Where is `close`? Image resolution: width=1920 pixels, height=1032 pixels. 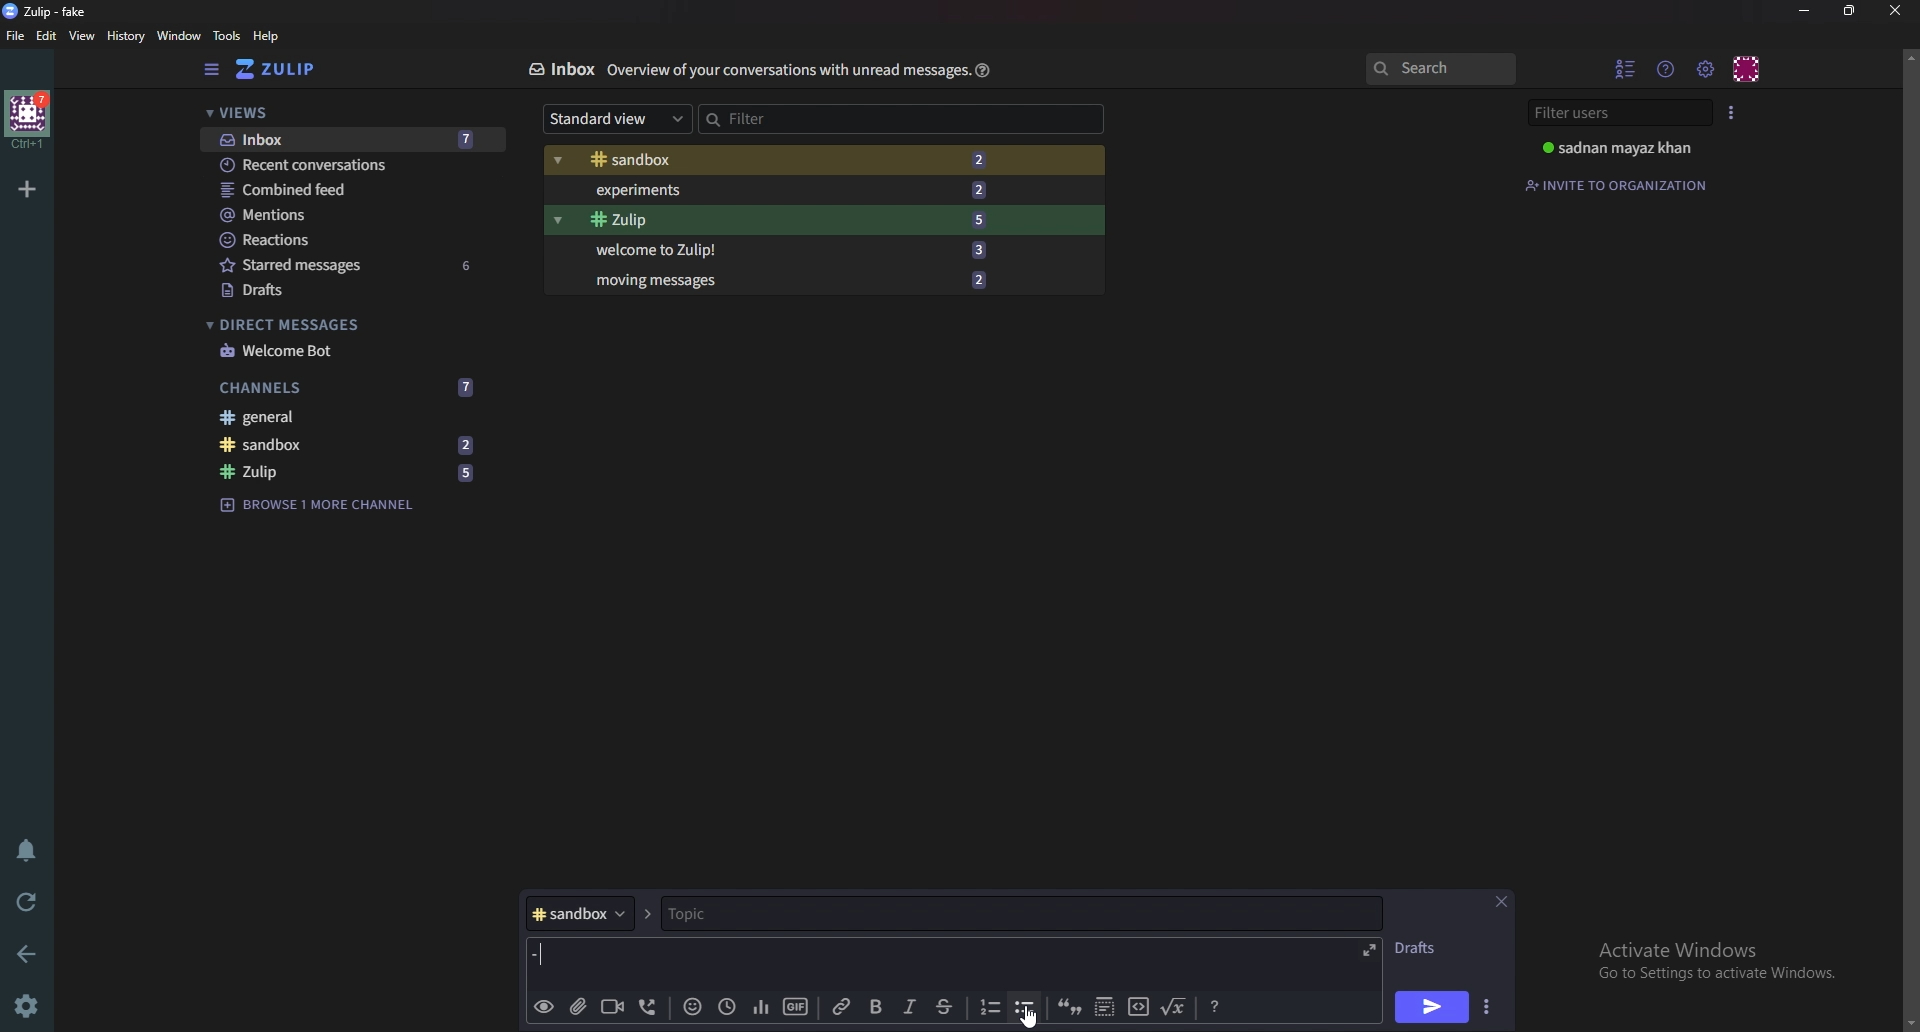
close is located at coordinates (1893, 10).